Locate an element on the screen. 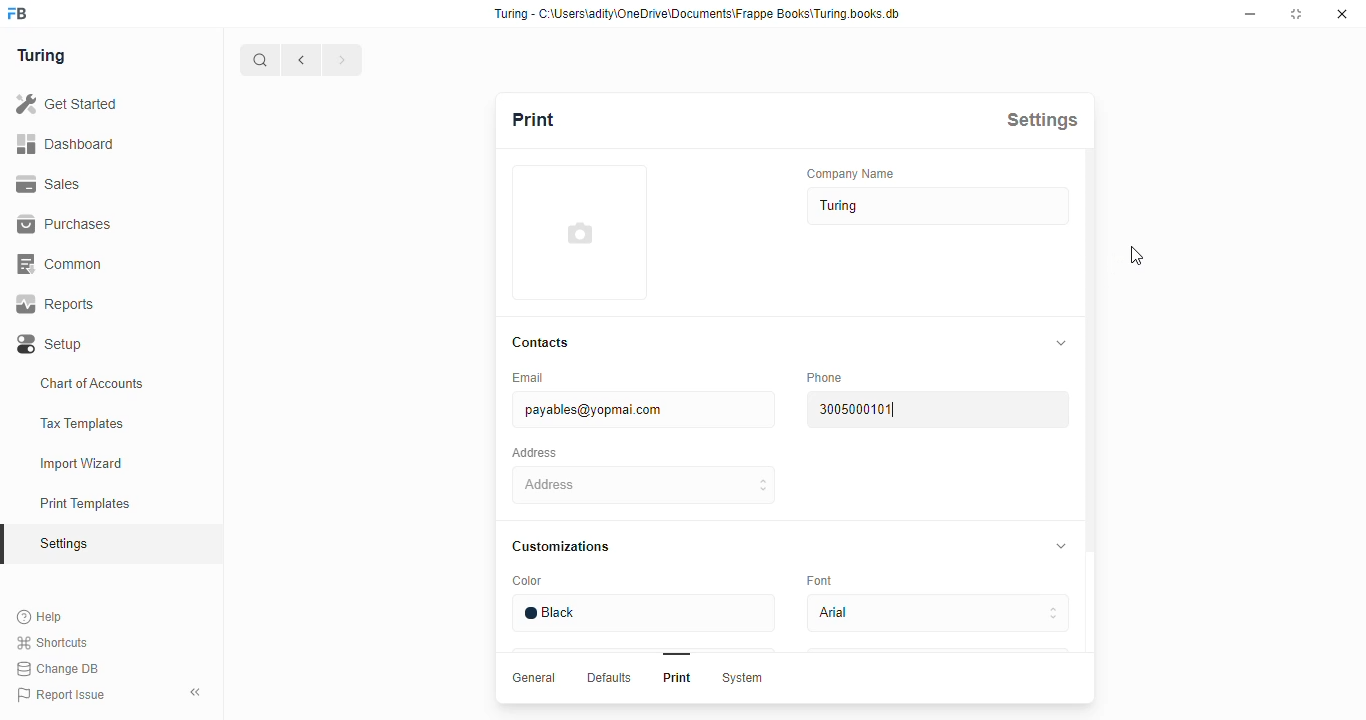 This screenshot has width=1366, height=720. Setup is located at coordinates (108, 341).